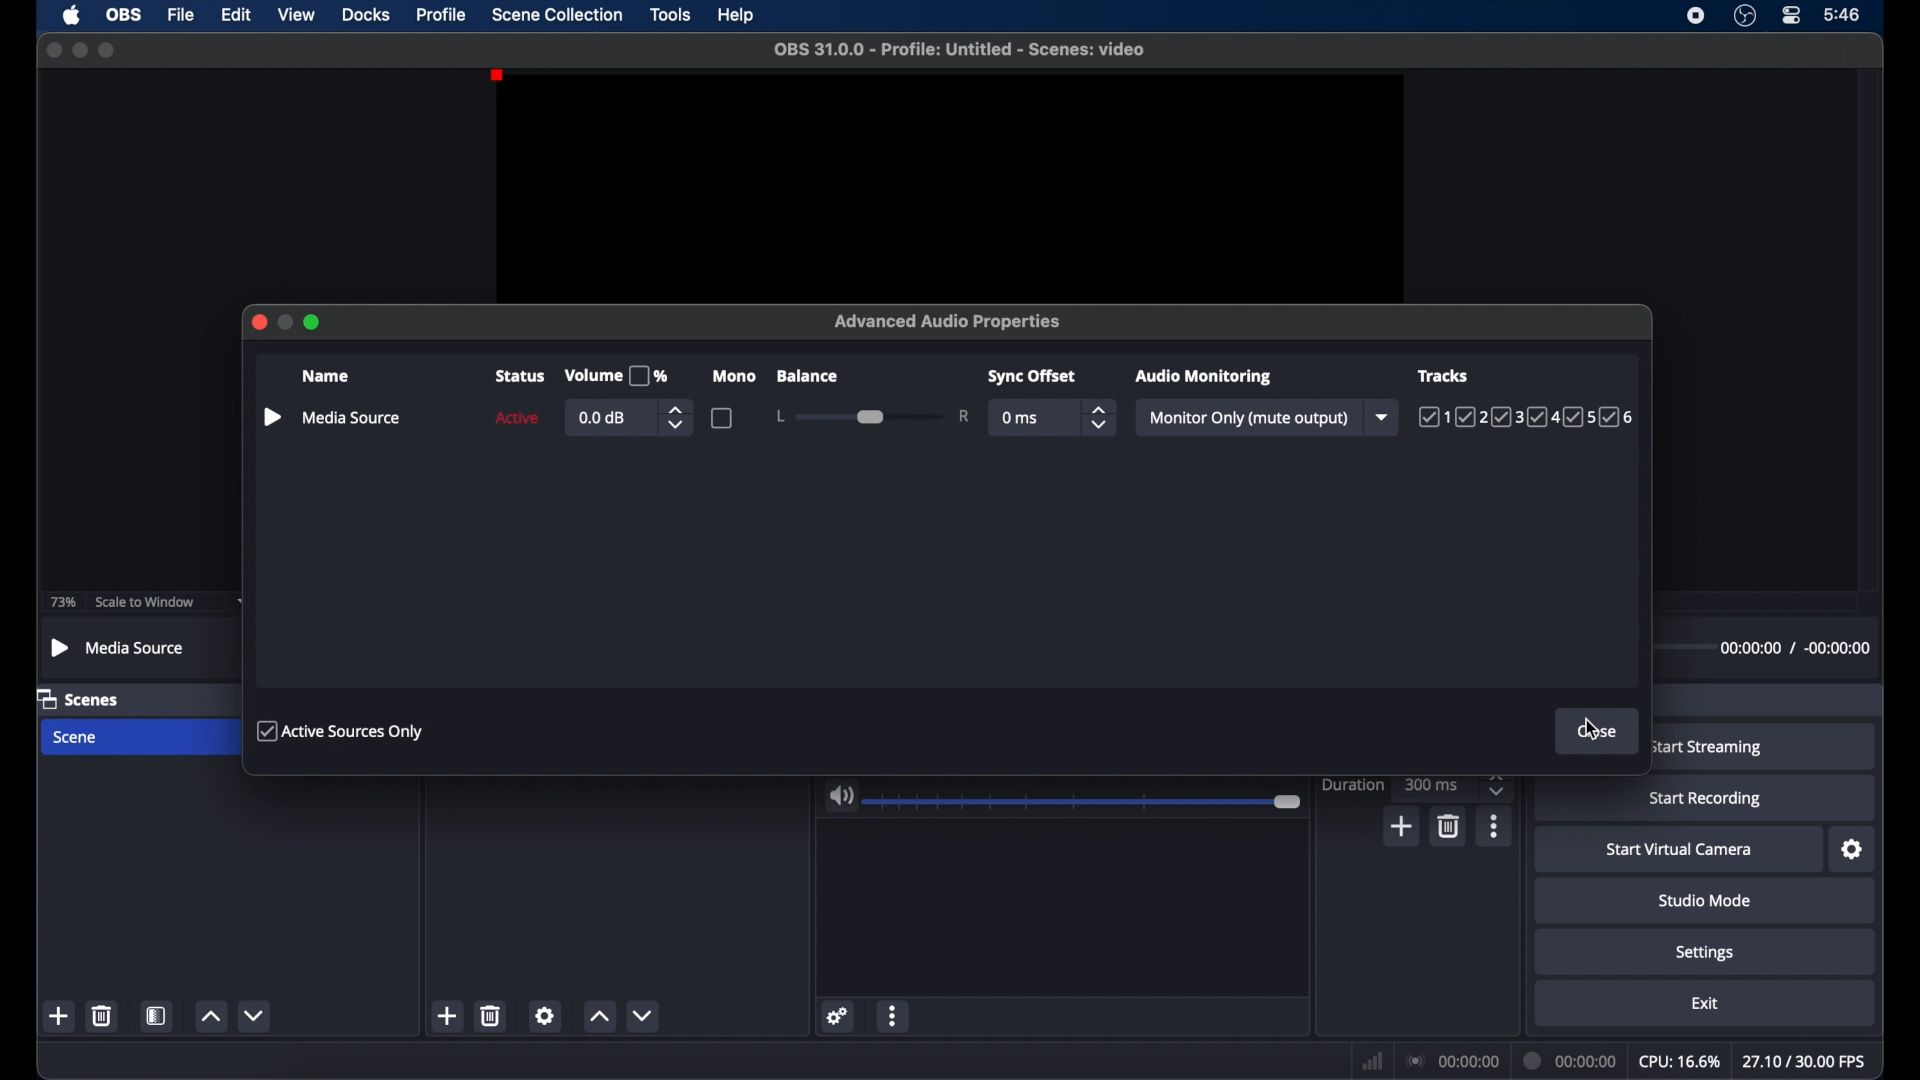 This screenshot has height=1080, width=1920. Describe the element at coordinates (1495, 826) in the screenshot. I see `more options` at that location.